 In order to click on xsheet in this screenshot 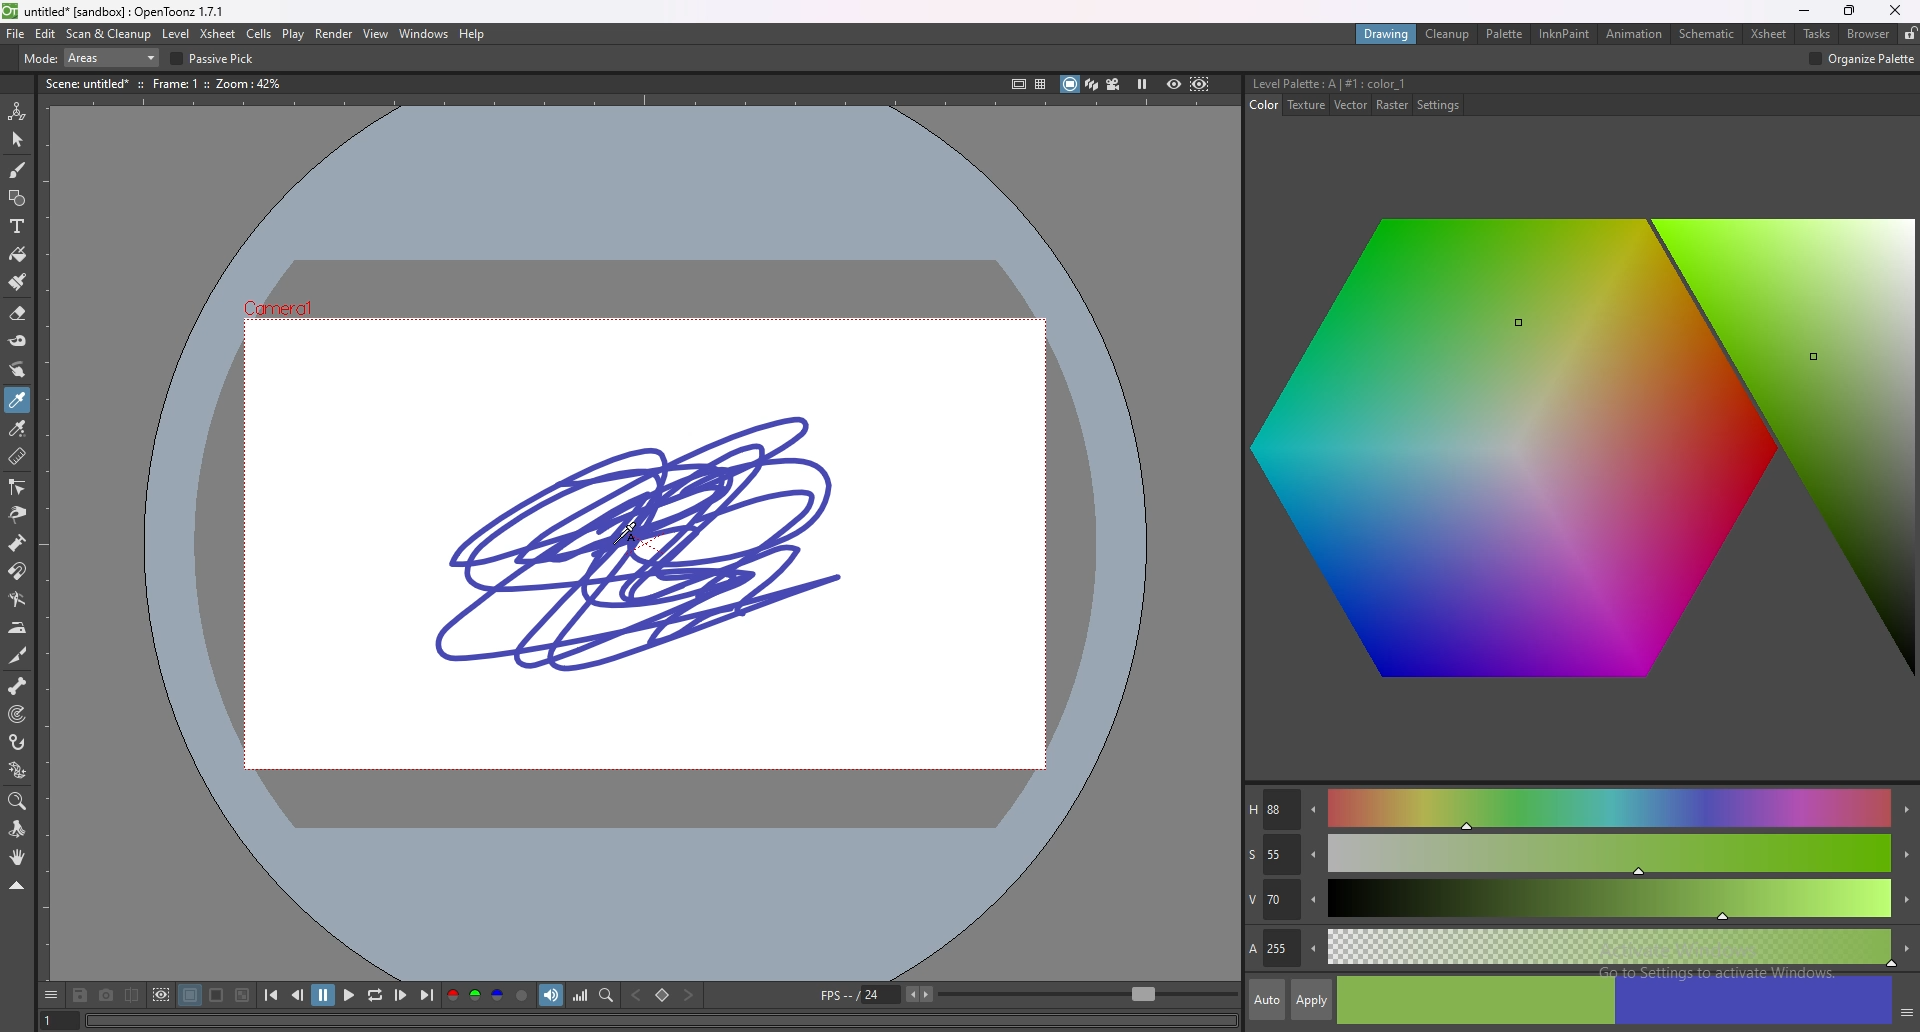, I will do `click(218, 34)`.